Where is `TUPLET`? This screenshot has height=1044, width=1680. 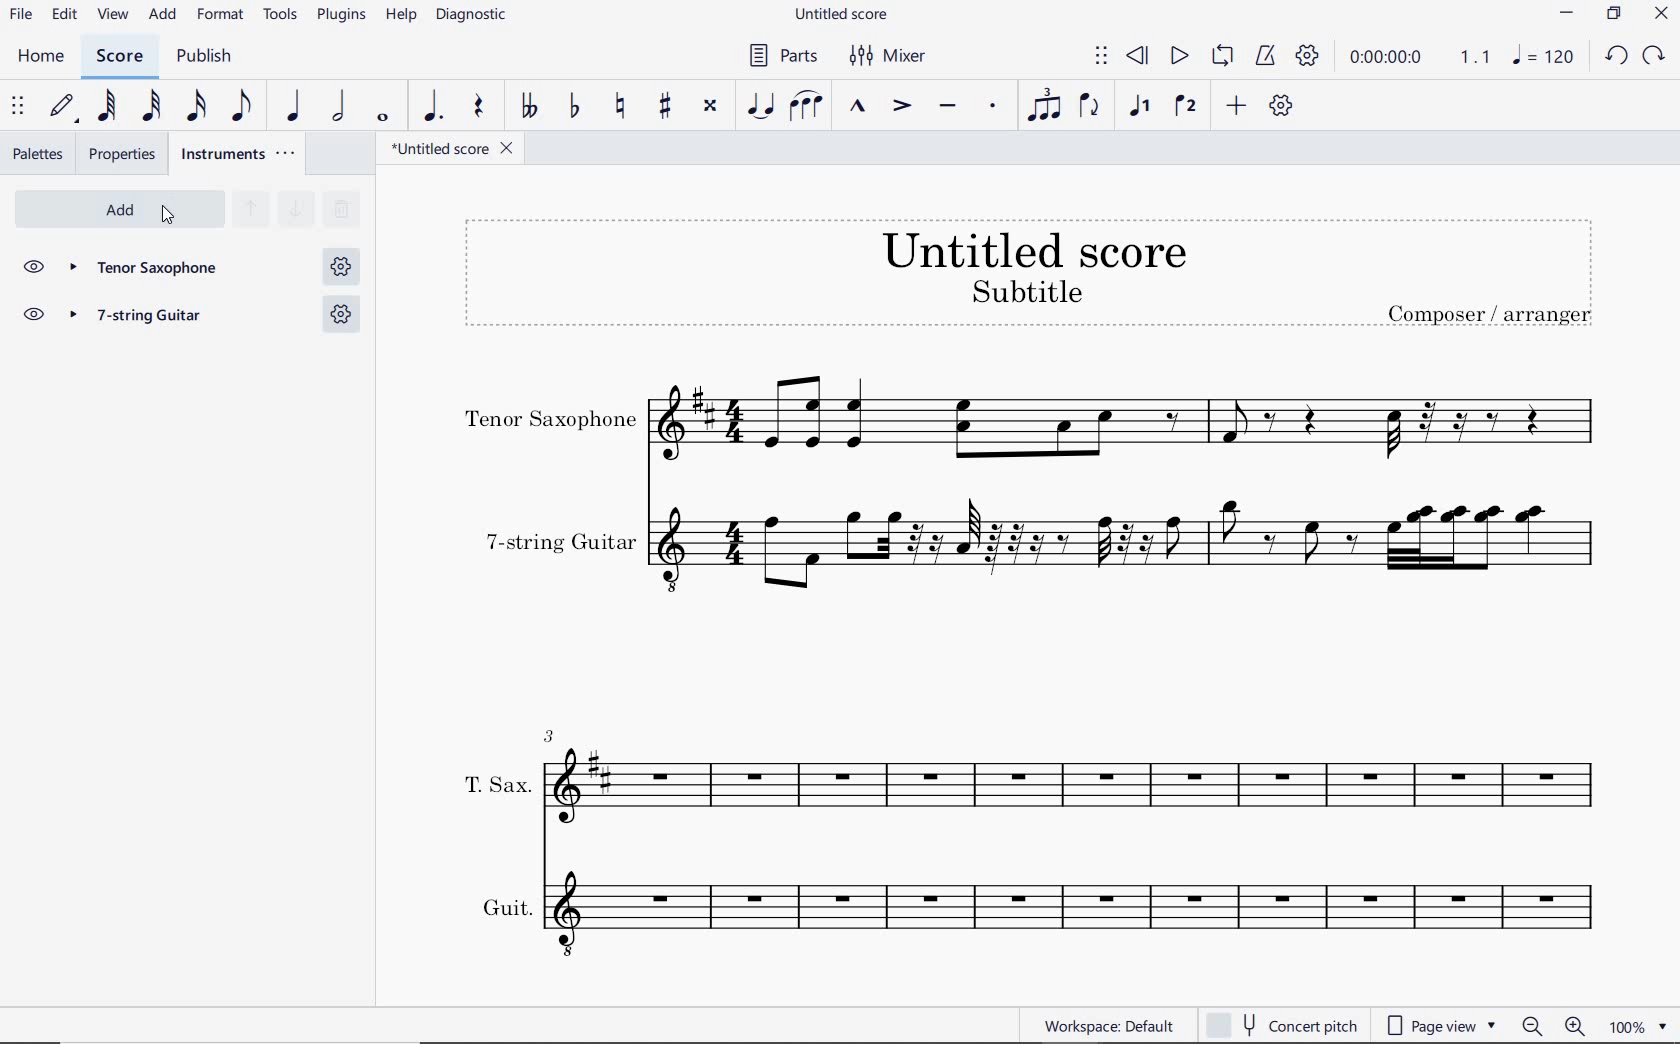
TUPLET is located at coordinates (1044, 105).